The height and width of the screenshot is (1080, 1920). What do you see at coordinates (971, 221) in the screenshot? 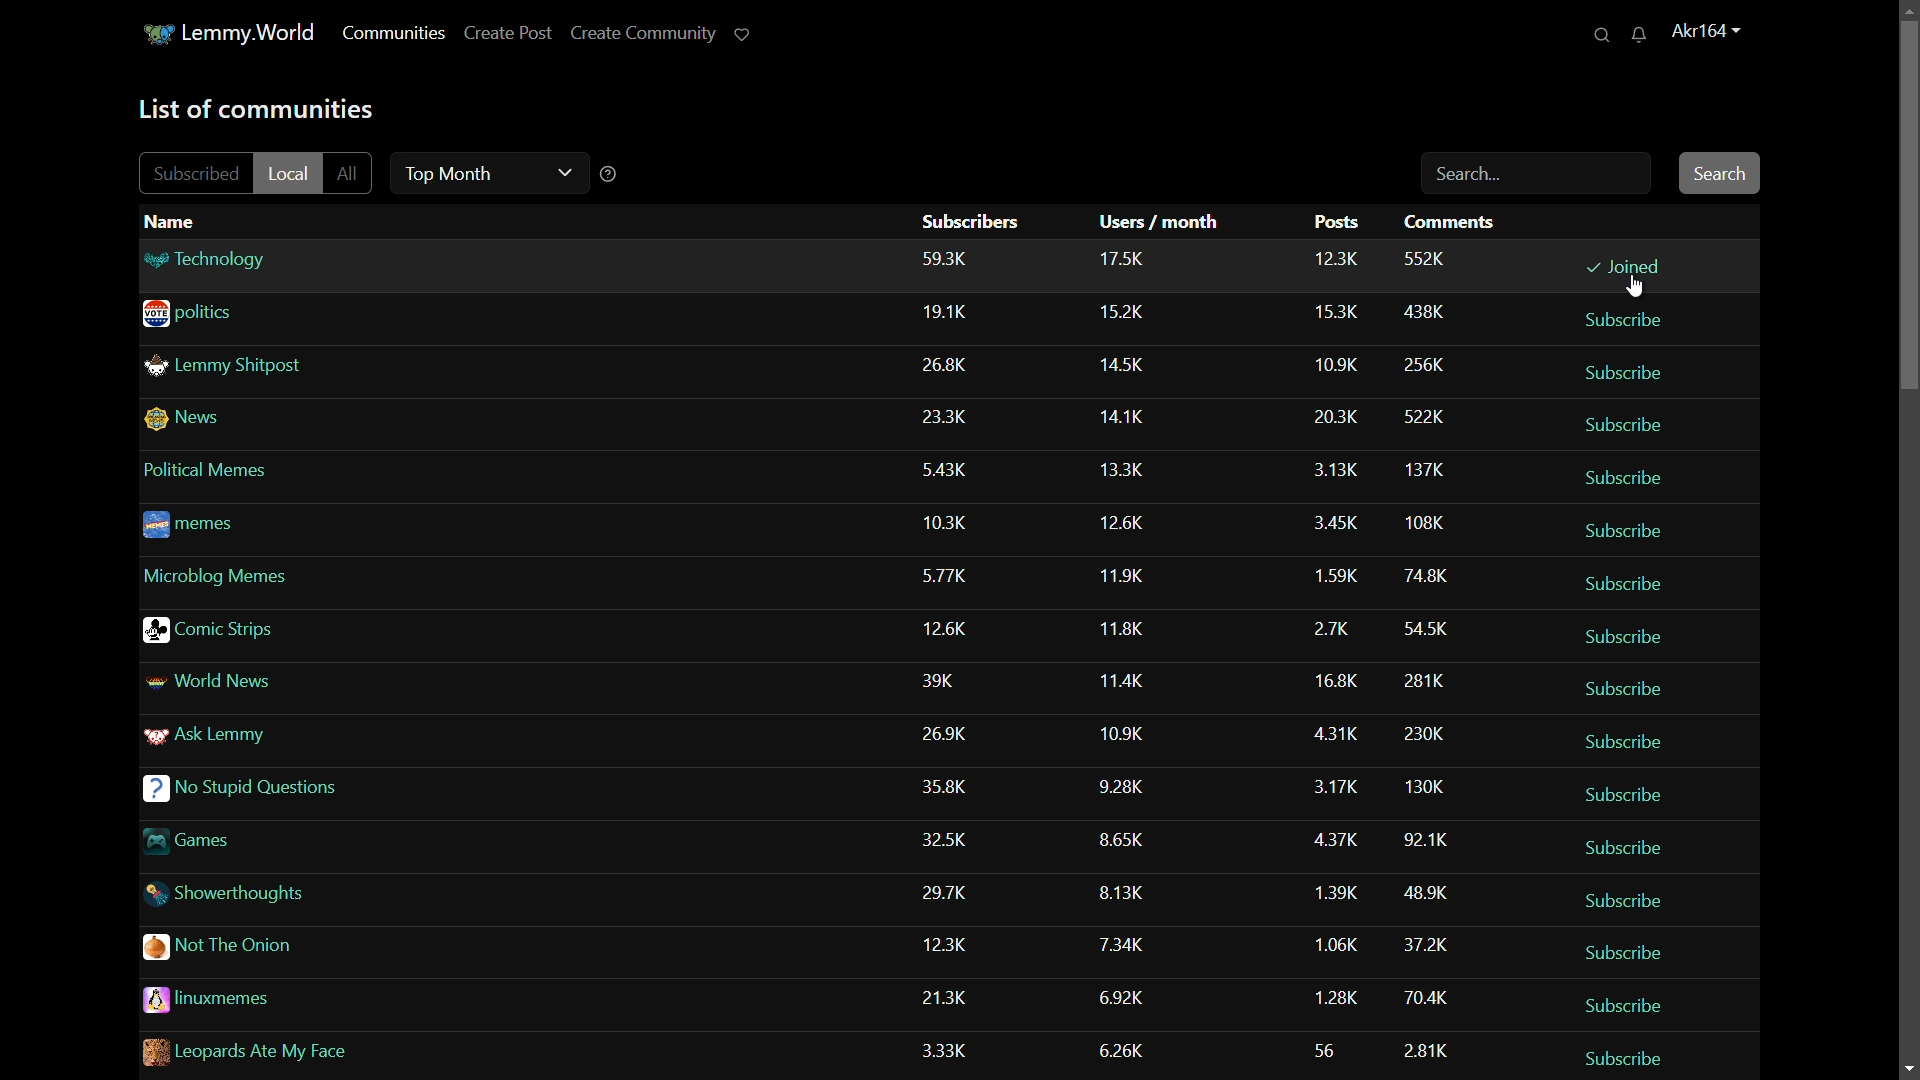
I see `subscribers` at bounding box center [971, 221].